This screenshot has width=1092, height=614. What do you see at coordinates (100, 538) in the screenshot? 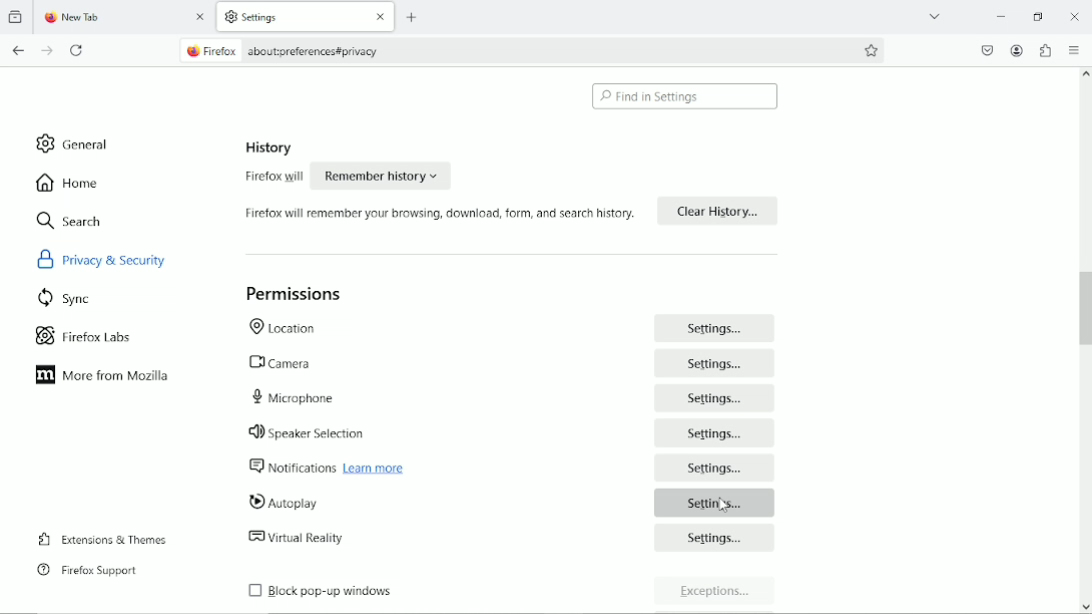
I see `extensions & themes` at bounding box center [100, 538].